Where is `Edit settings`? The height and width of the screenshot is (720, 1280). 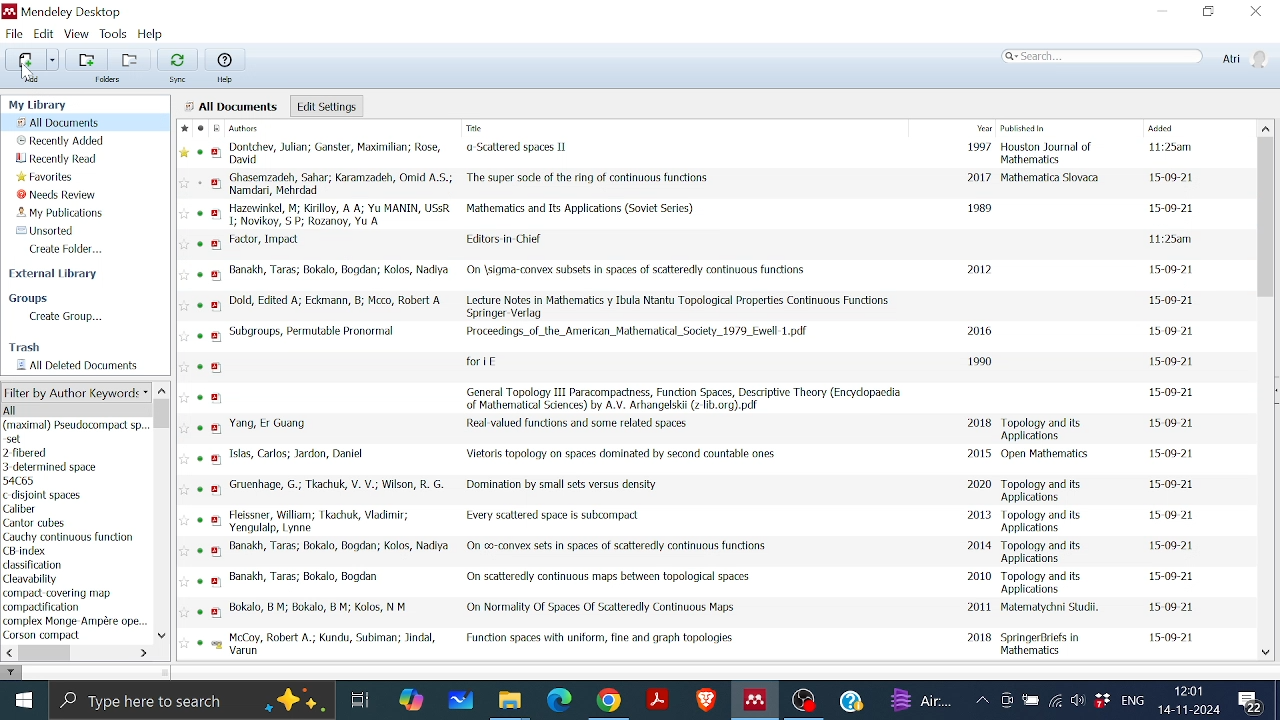 Edit settings is located at coordinates (324, 104).